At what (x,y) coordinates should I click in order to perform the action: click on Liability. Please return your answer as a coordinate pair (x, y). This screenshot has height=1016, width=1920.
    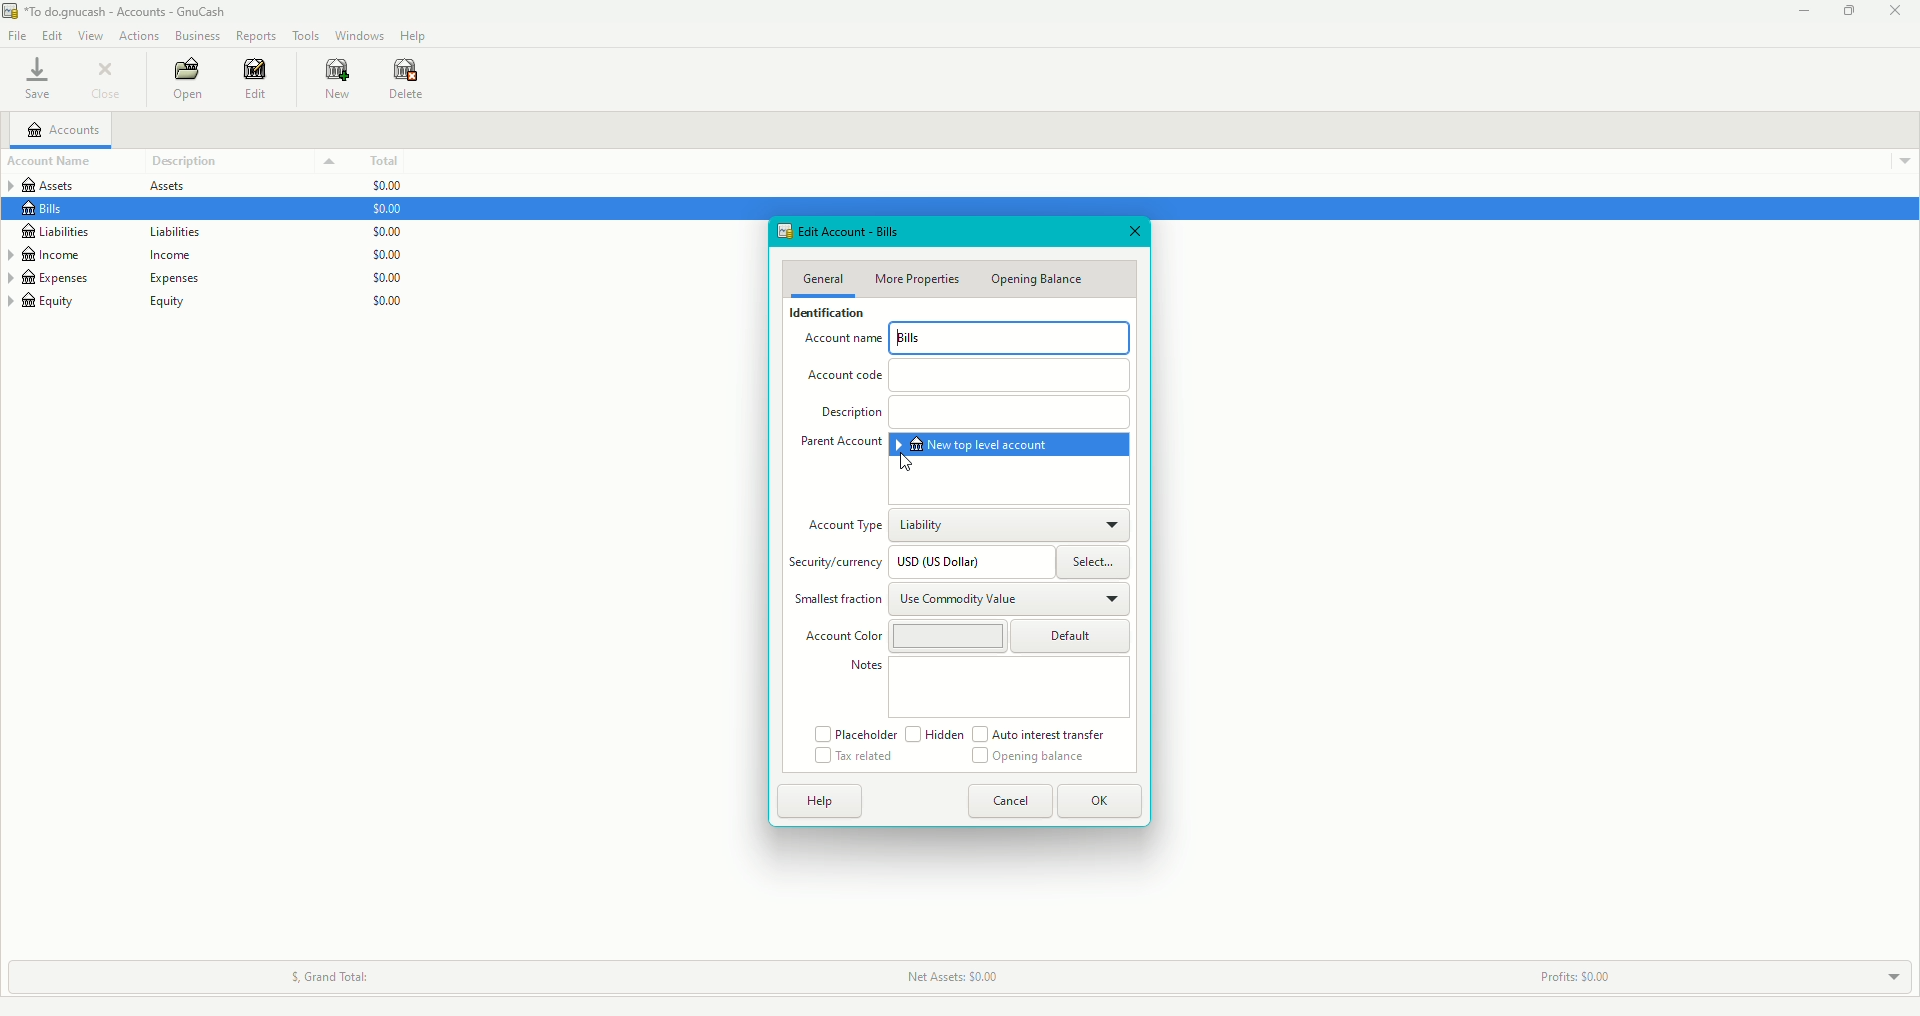
    Looking at the image, I should click on (1009, 523).